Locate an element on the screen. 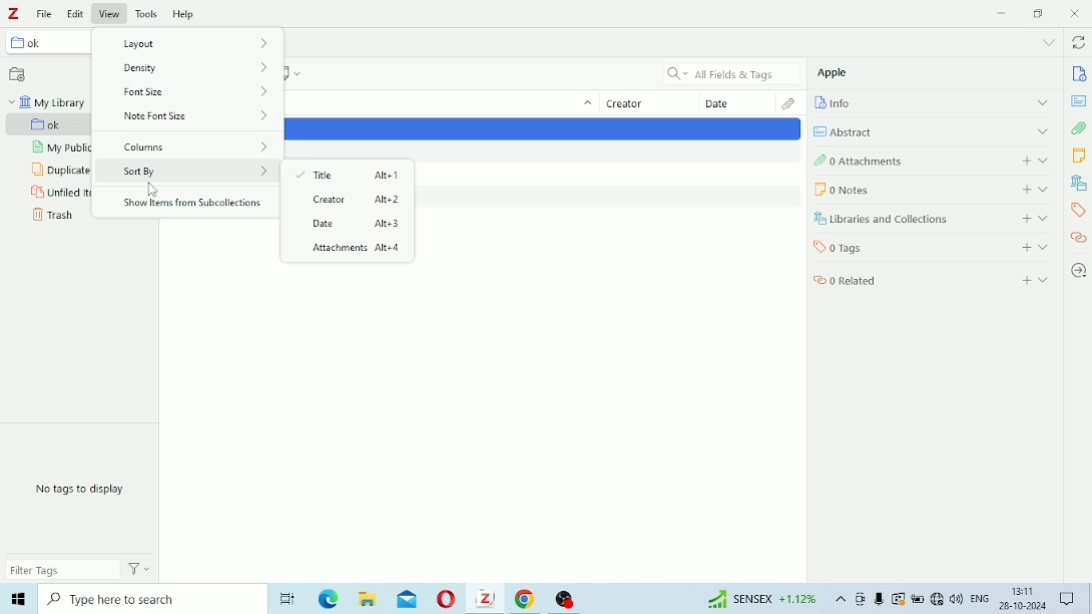  No tags to display is located at coordinates (87, 490).